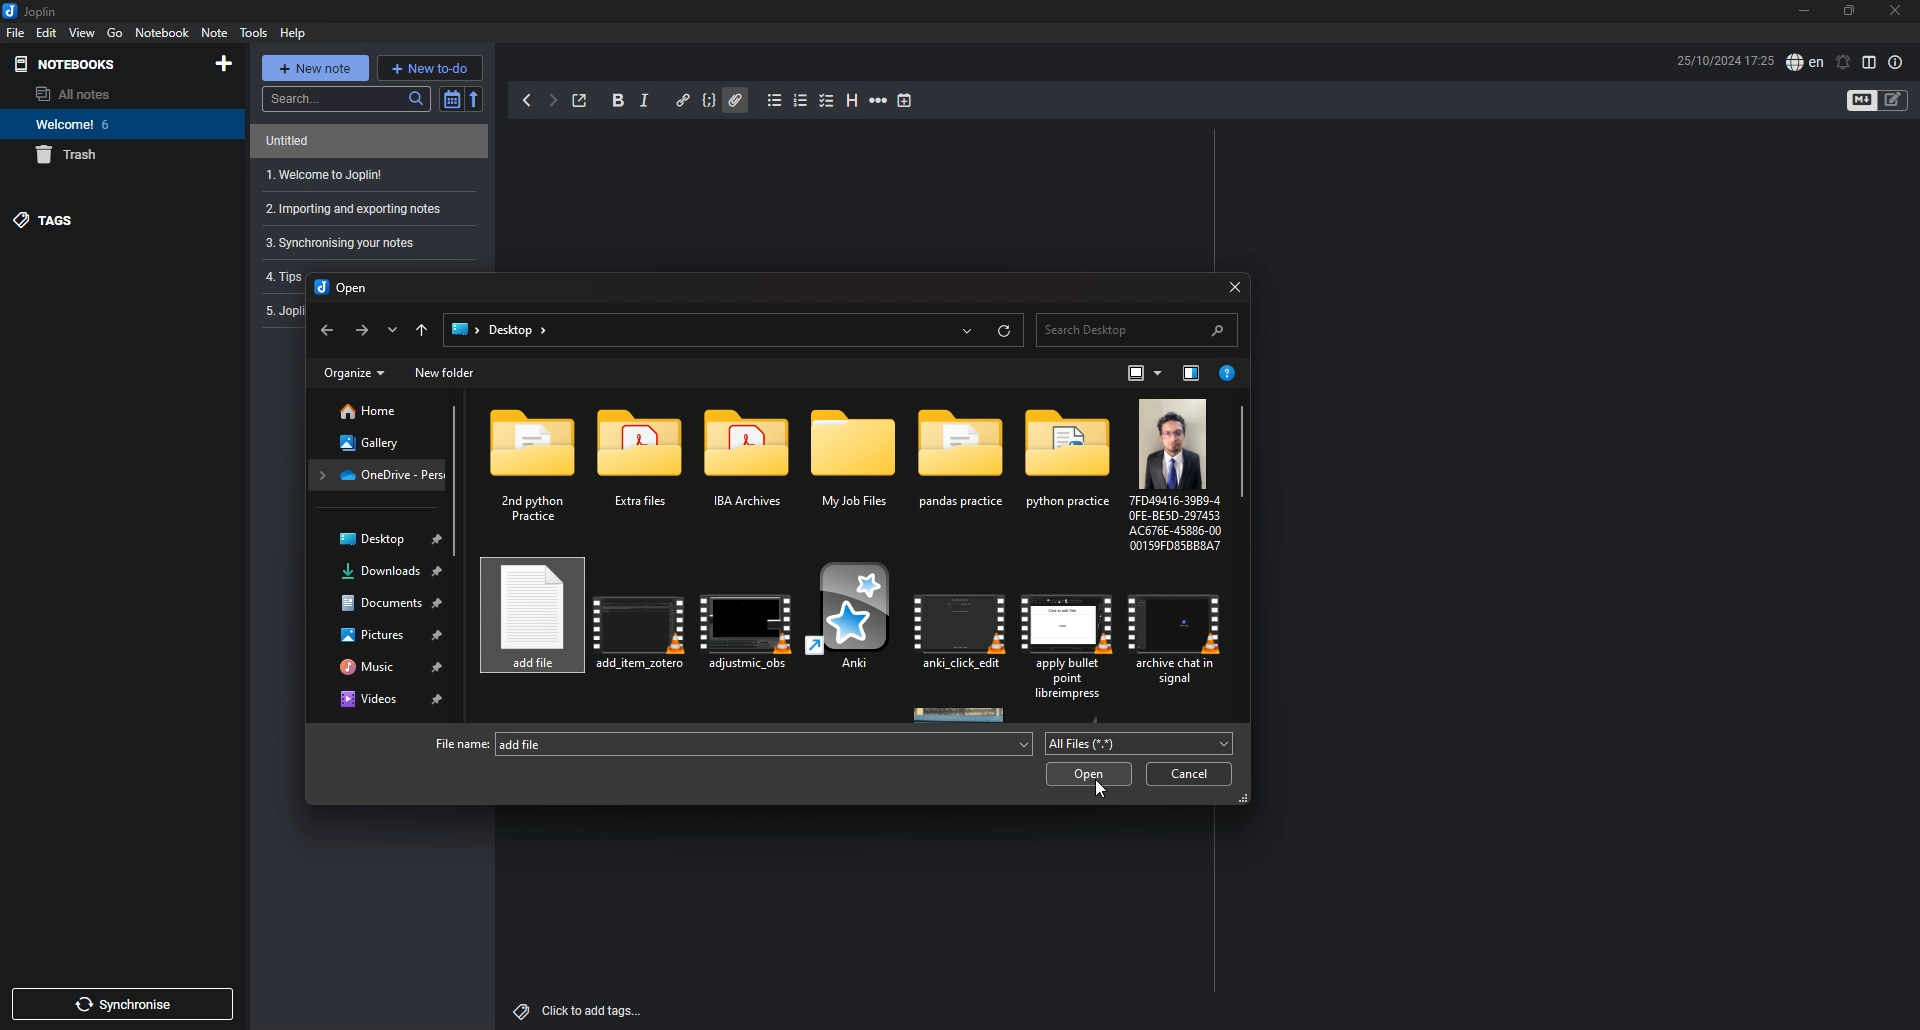  Describe the element at coordinates (116, 32) in the screenshot. I see `go` at that location.